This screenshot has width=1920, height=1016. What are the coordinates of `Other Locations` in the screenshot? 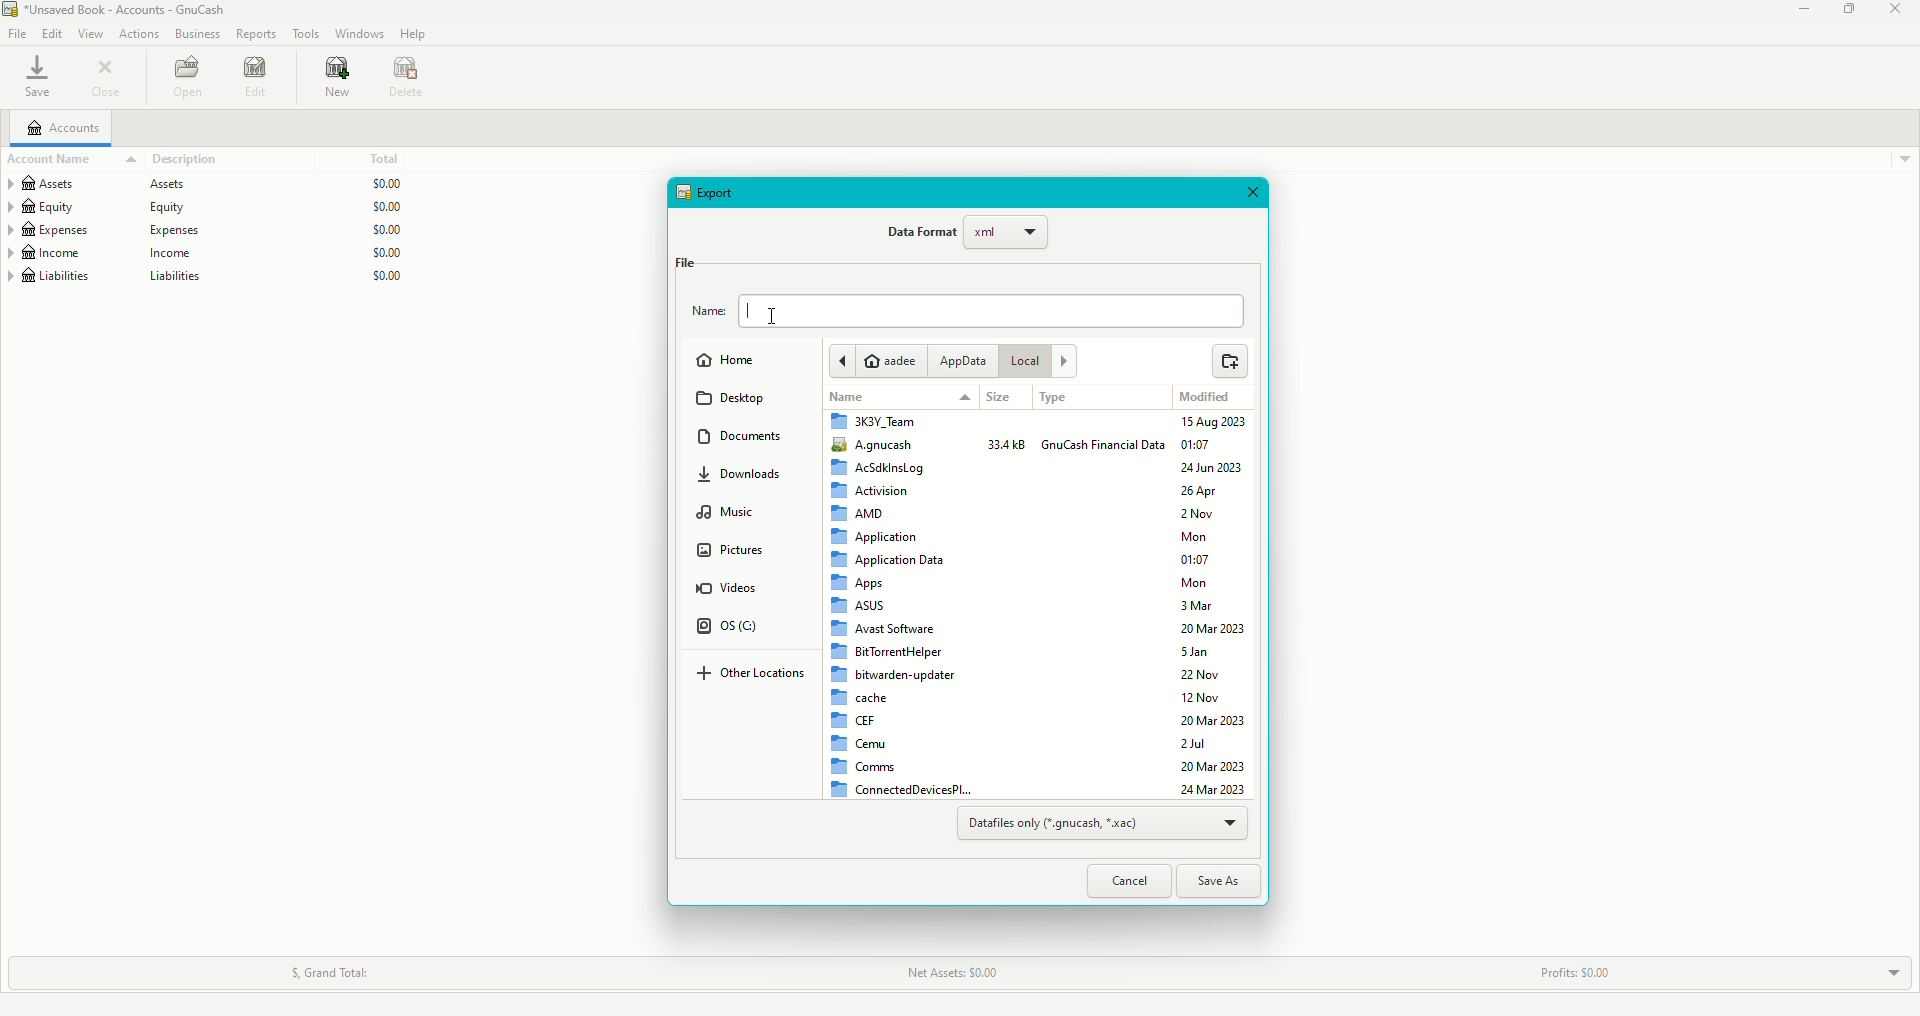 It's located at (756, 675).